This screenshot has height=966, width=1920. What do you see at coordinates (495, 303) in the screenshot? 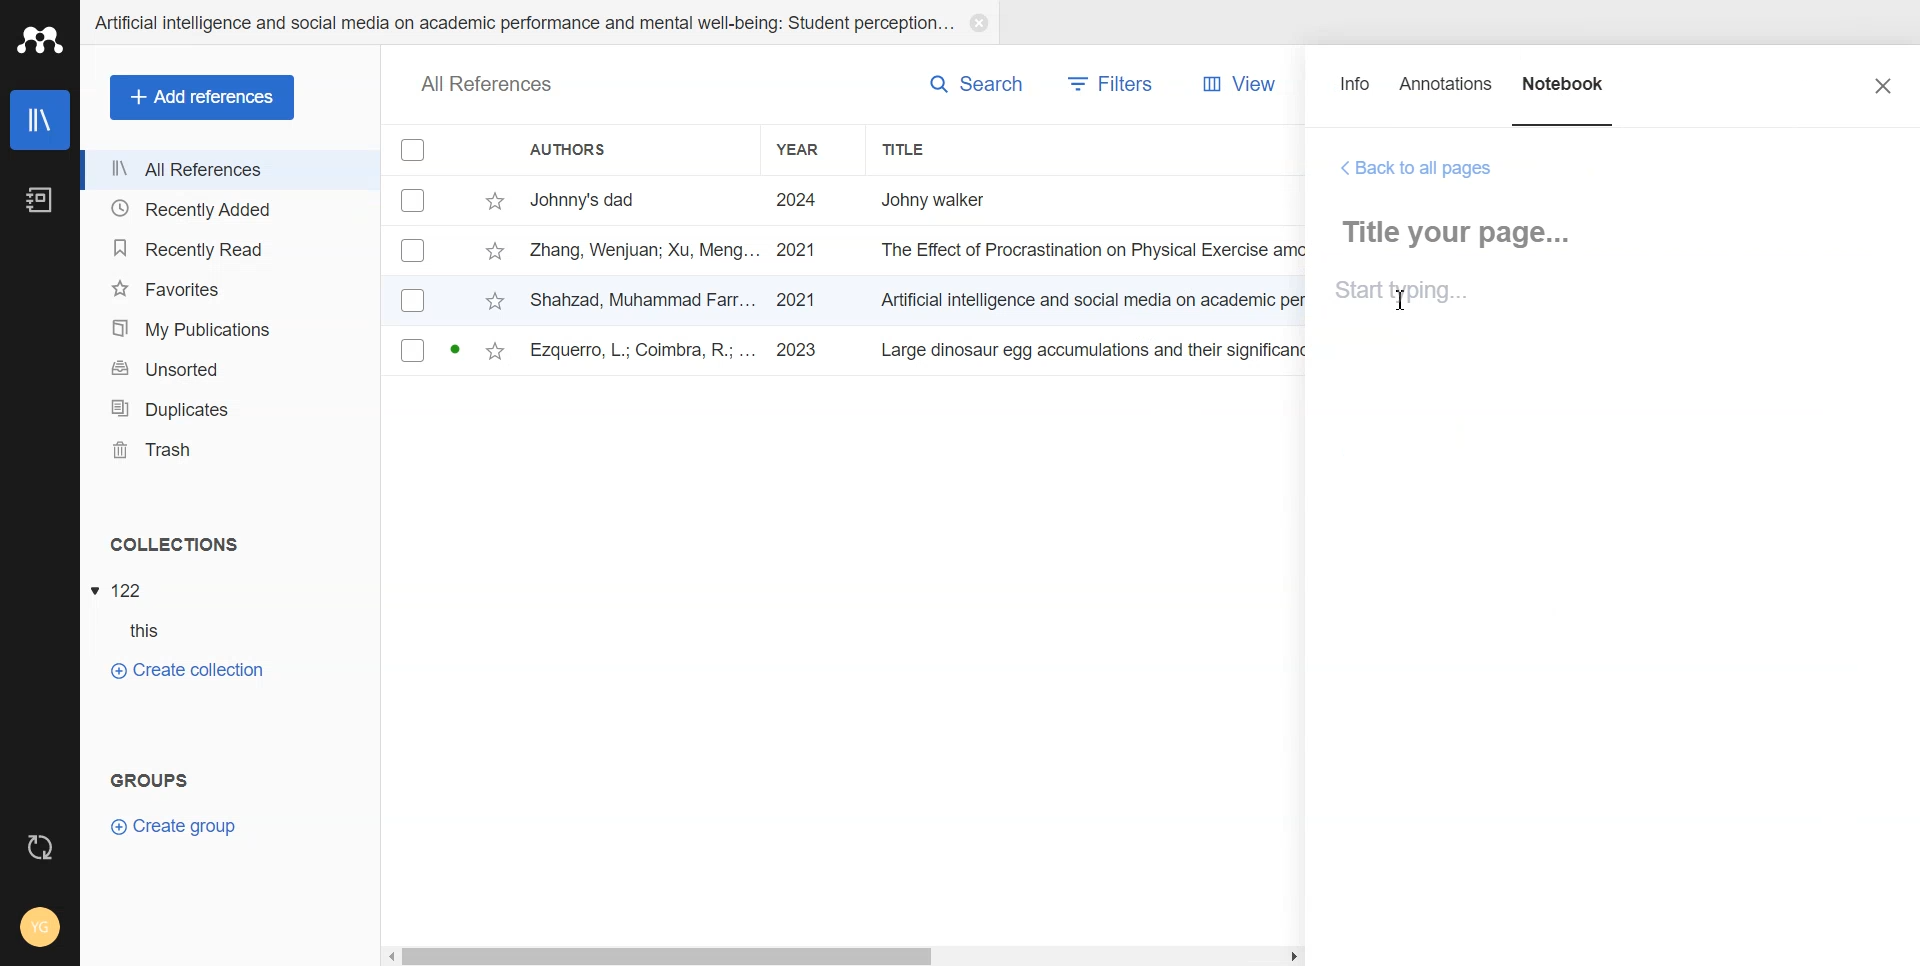
I see `star` at bounding box center [495, 303].